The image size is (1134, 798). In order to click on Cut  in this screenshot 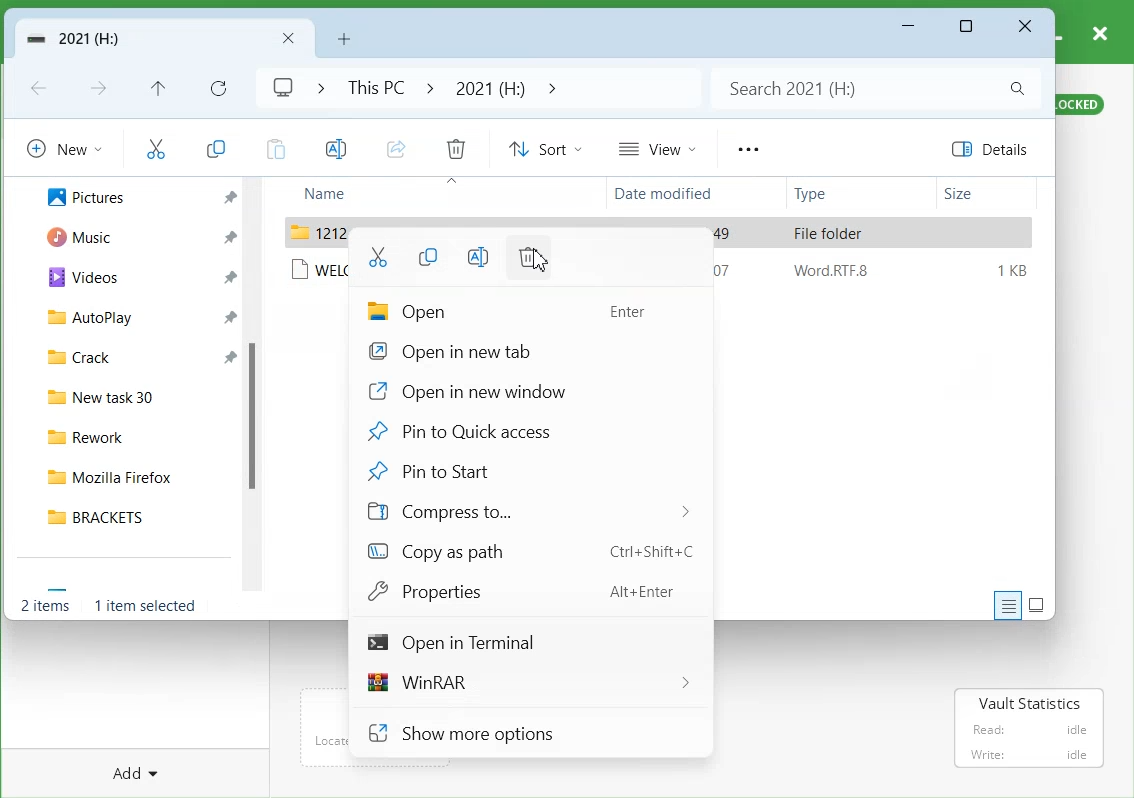, I will do `click(379, 256)`.